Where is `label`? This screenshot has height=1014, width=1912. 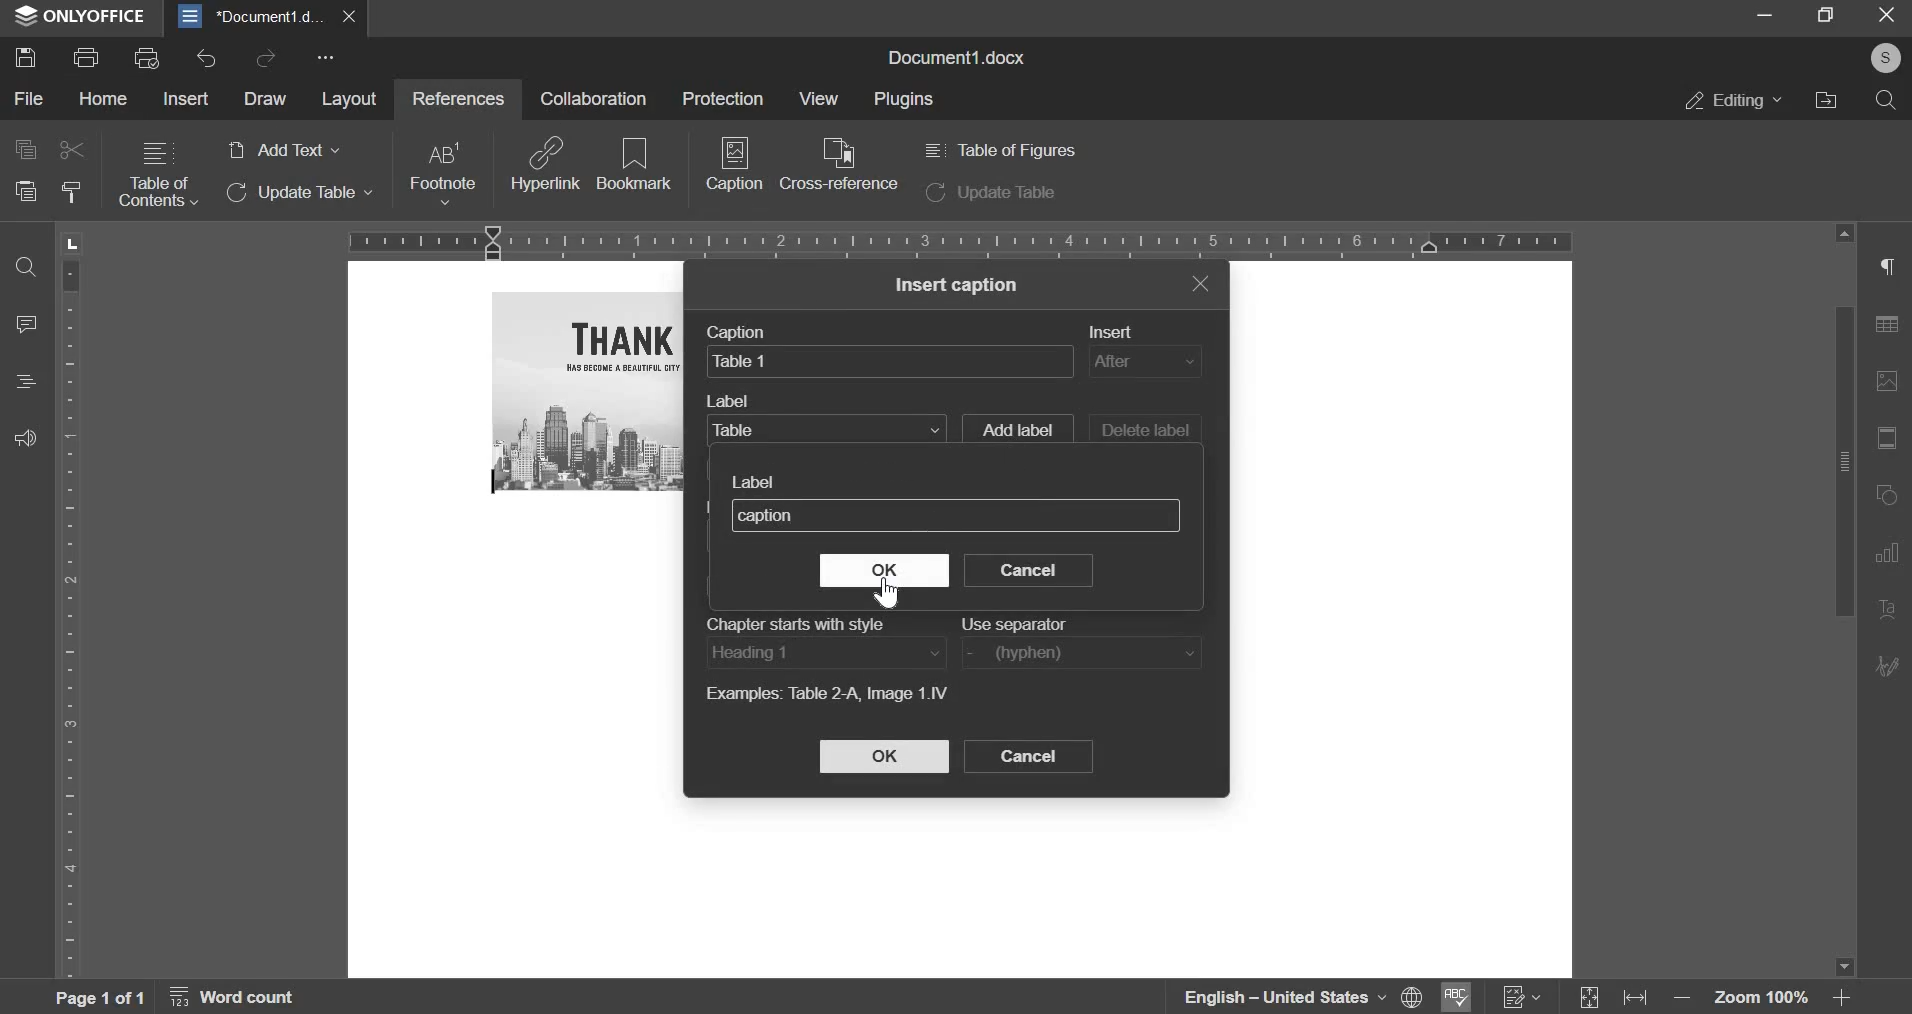
label is located at coordinates (826, 429).